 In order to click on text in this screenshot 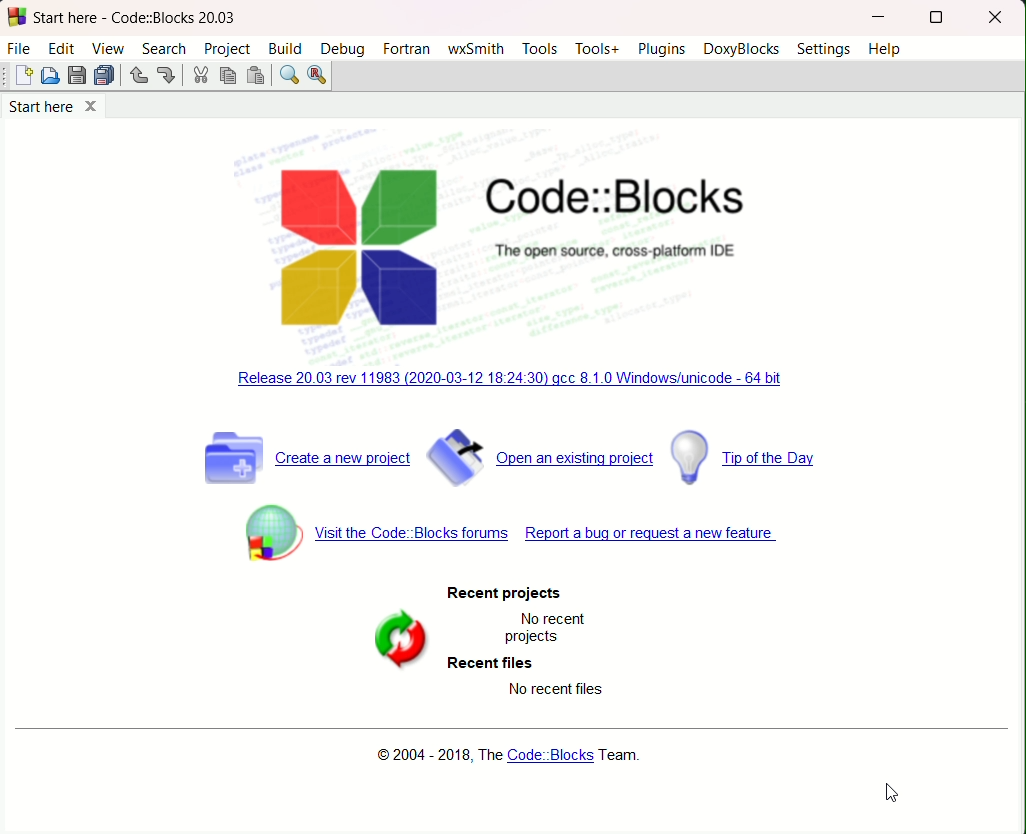, I will do `click(506, 591)`.